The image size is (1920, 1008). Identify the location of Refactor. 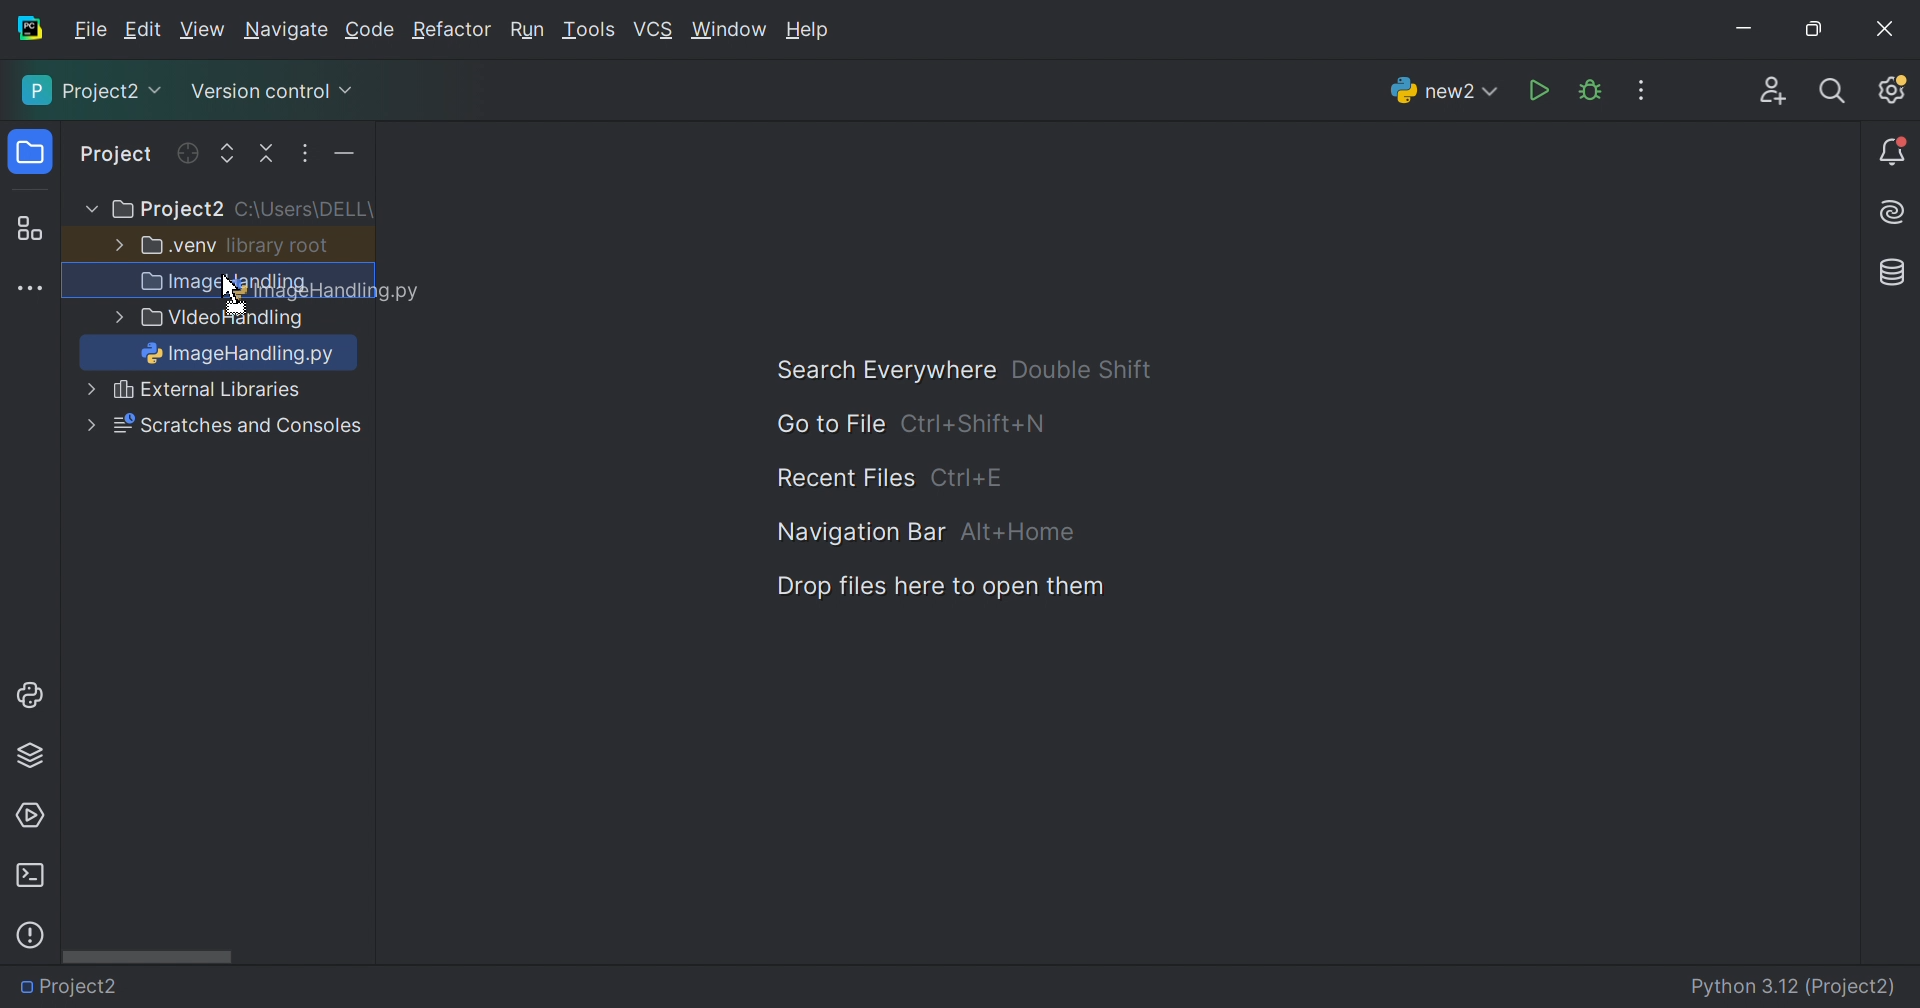
(450, 32).